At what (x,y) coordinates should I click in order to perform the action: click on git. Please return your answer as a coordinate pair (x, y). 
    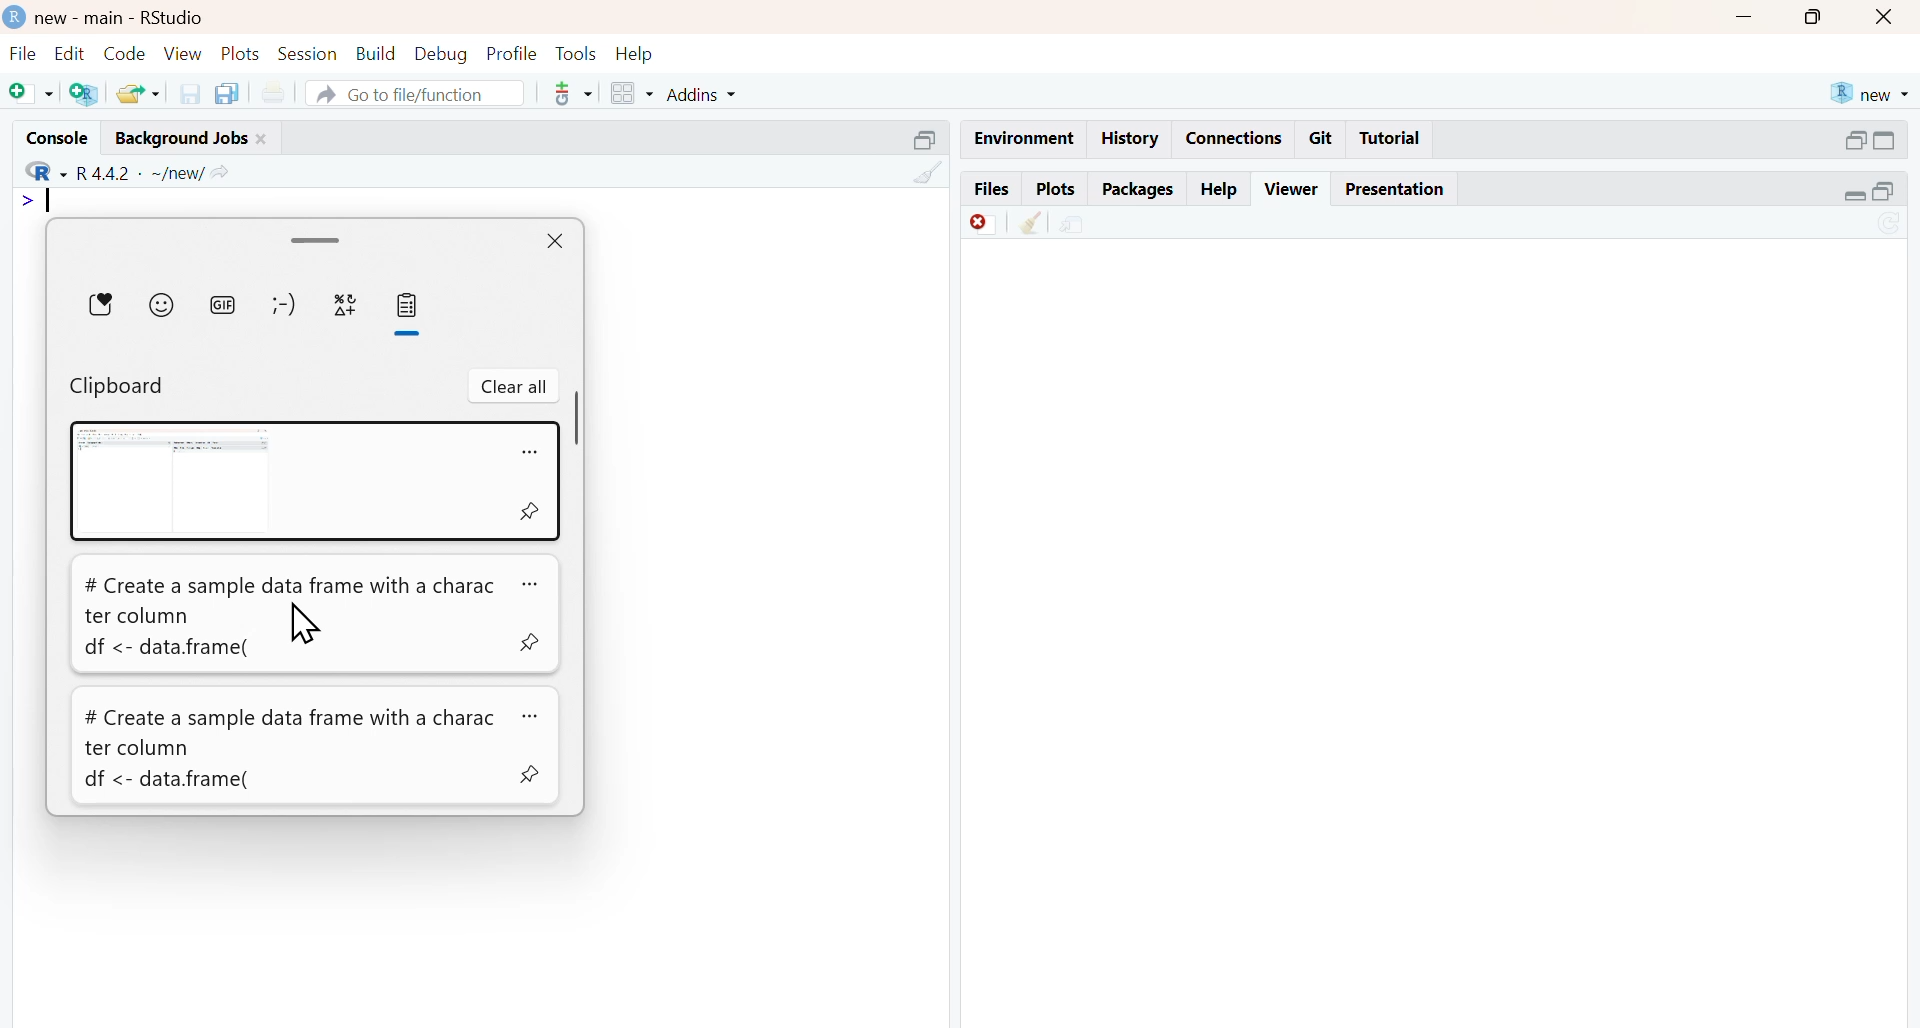
    Looking at the image, I should click on (1320, 138).